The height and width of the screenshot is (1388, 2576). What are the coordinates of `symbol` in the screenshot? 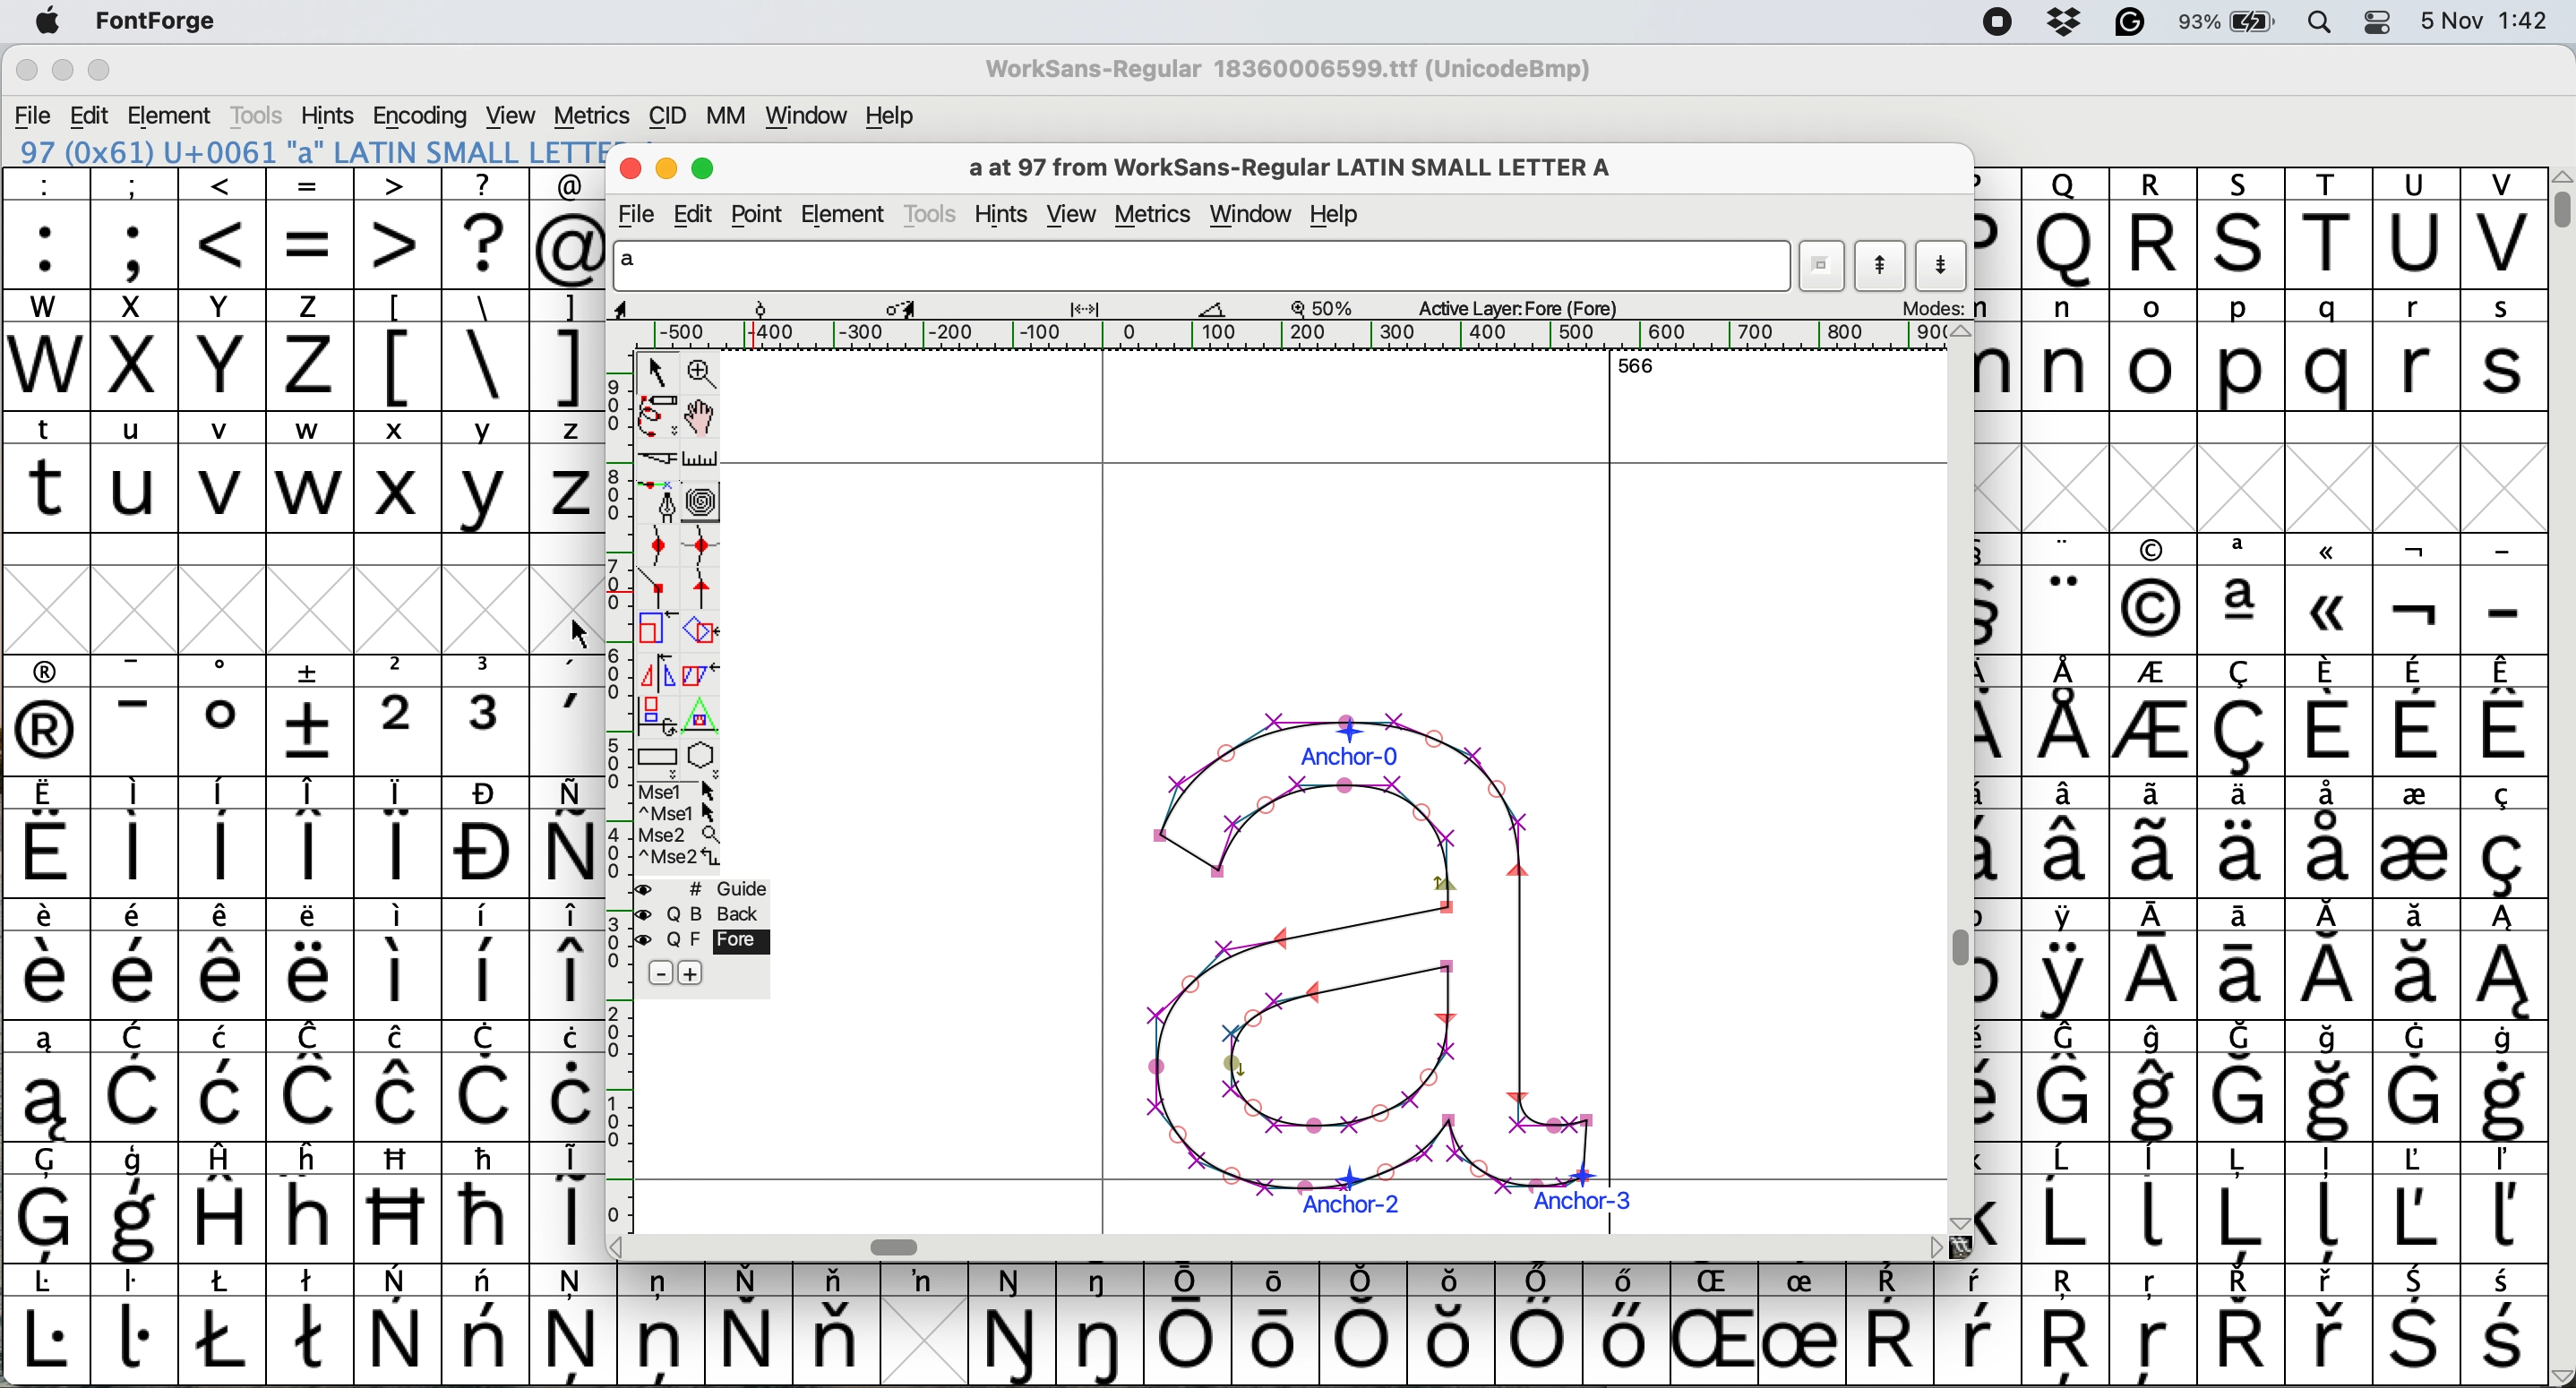 It's located at (748, 1324).